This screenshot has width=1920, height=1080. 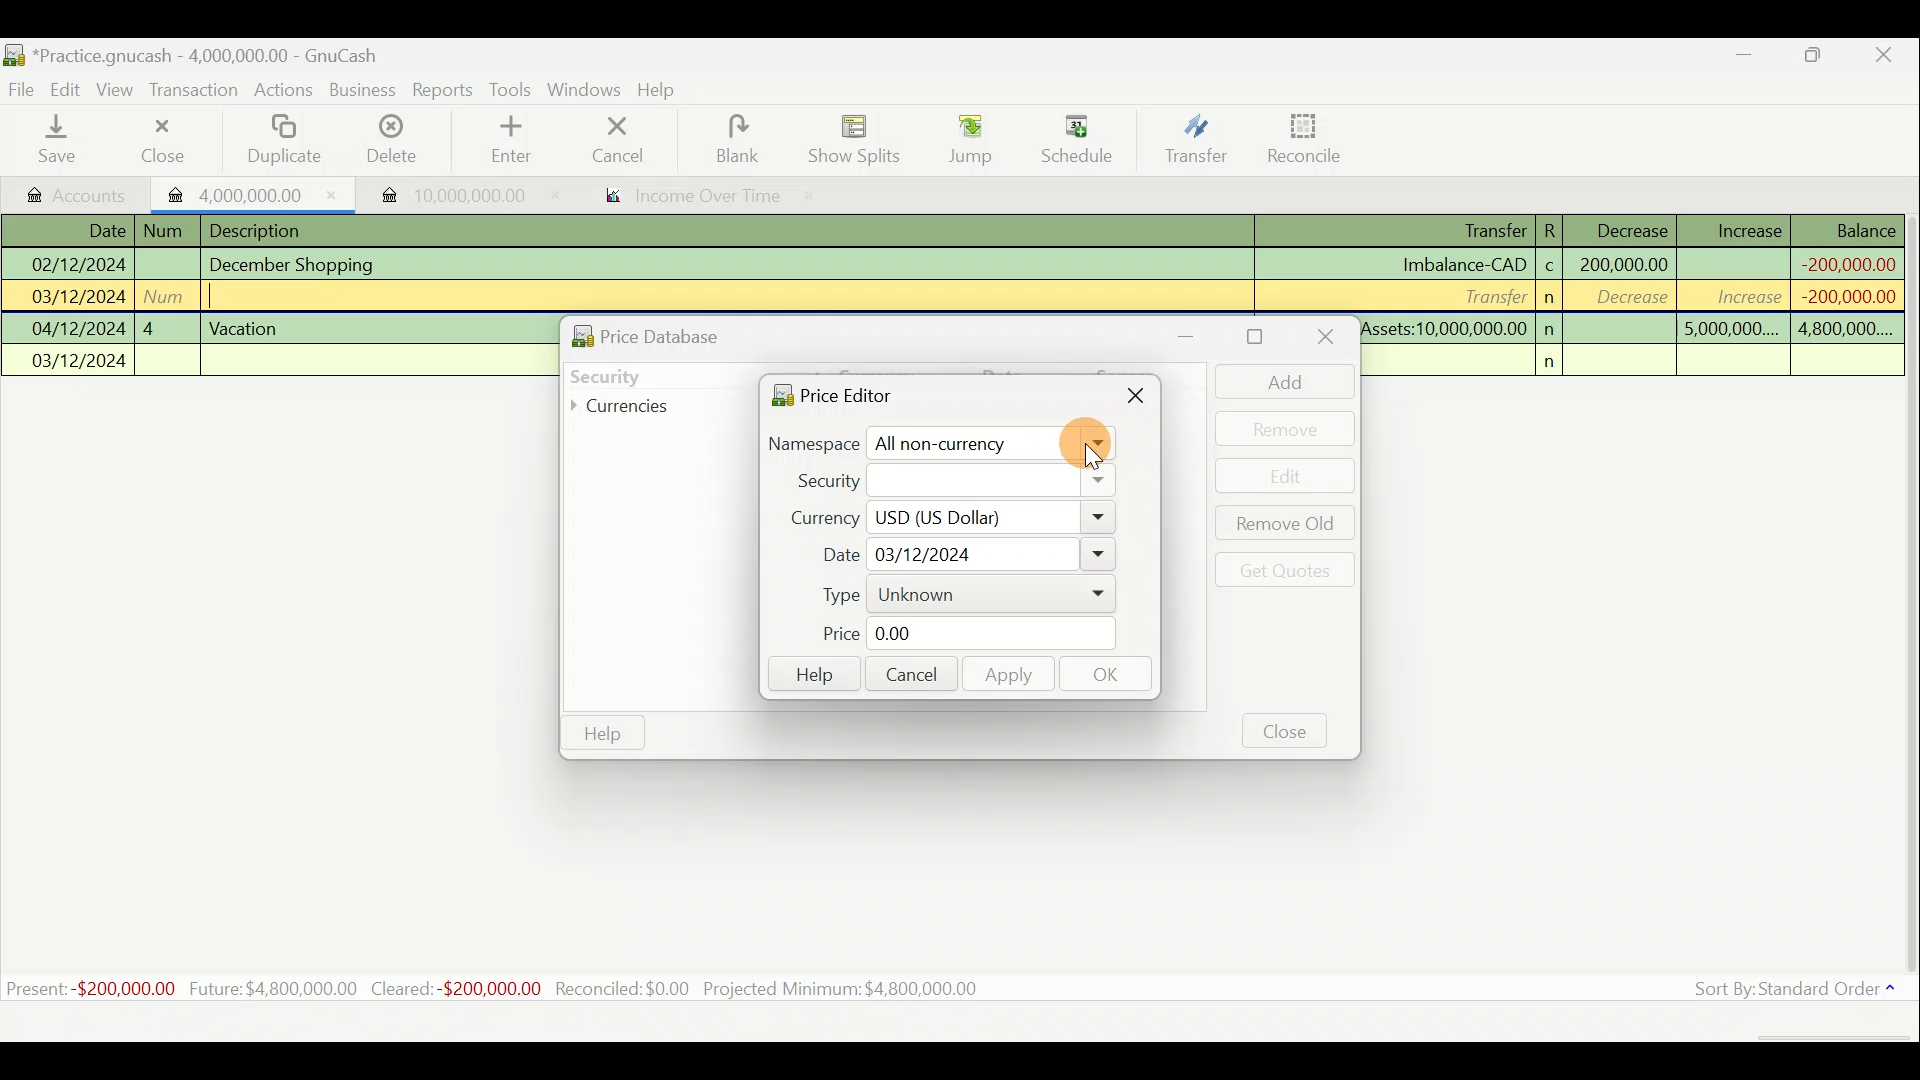 What do you see at coordinates (1737, 296) in the screenshot?
I see `increase` at bounding box center [1737, 296].